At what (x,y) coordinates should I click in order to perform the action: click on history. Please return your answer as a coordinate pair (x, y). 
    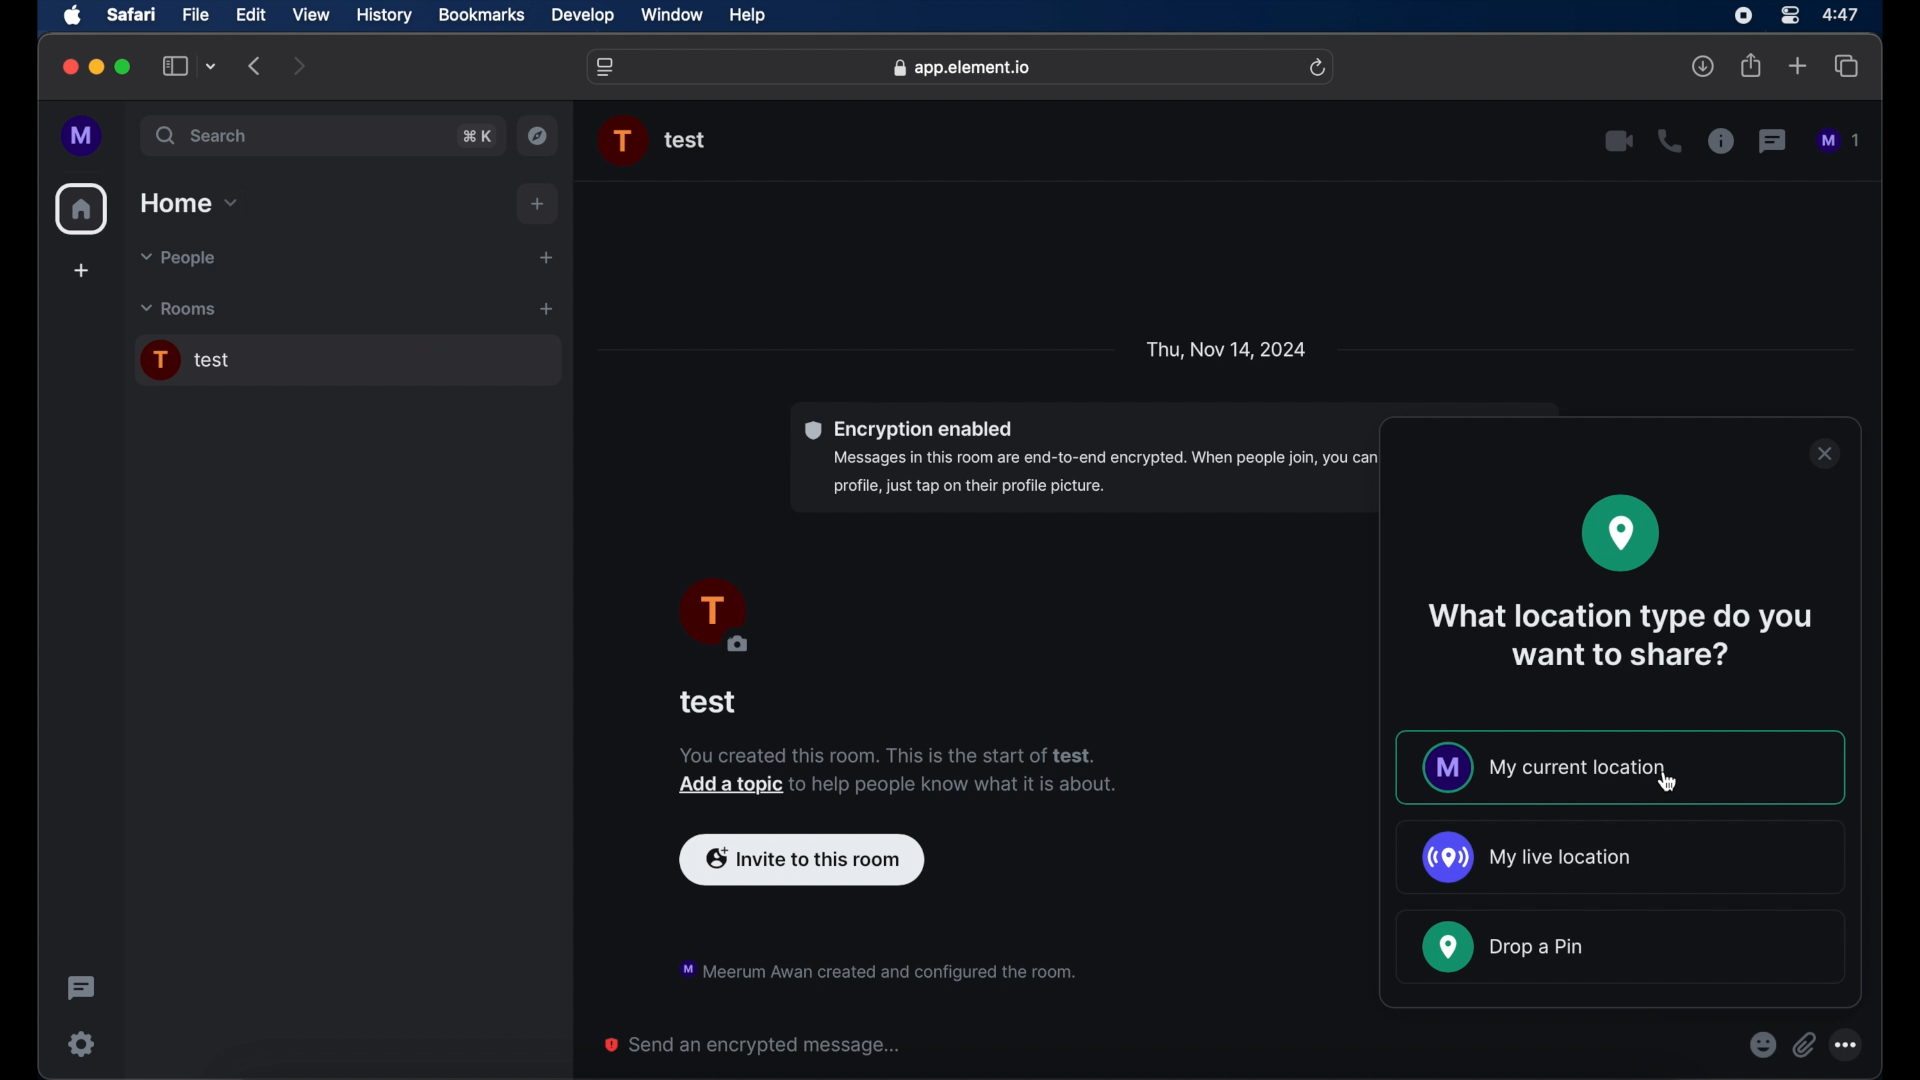
    Looking at the image, I should click on (384, 15).